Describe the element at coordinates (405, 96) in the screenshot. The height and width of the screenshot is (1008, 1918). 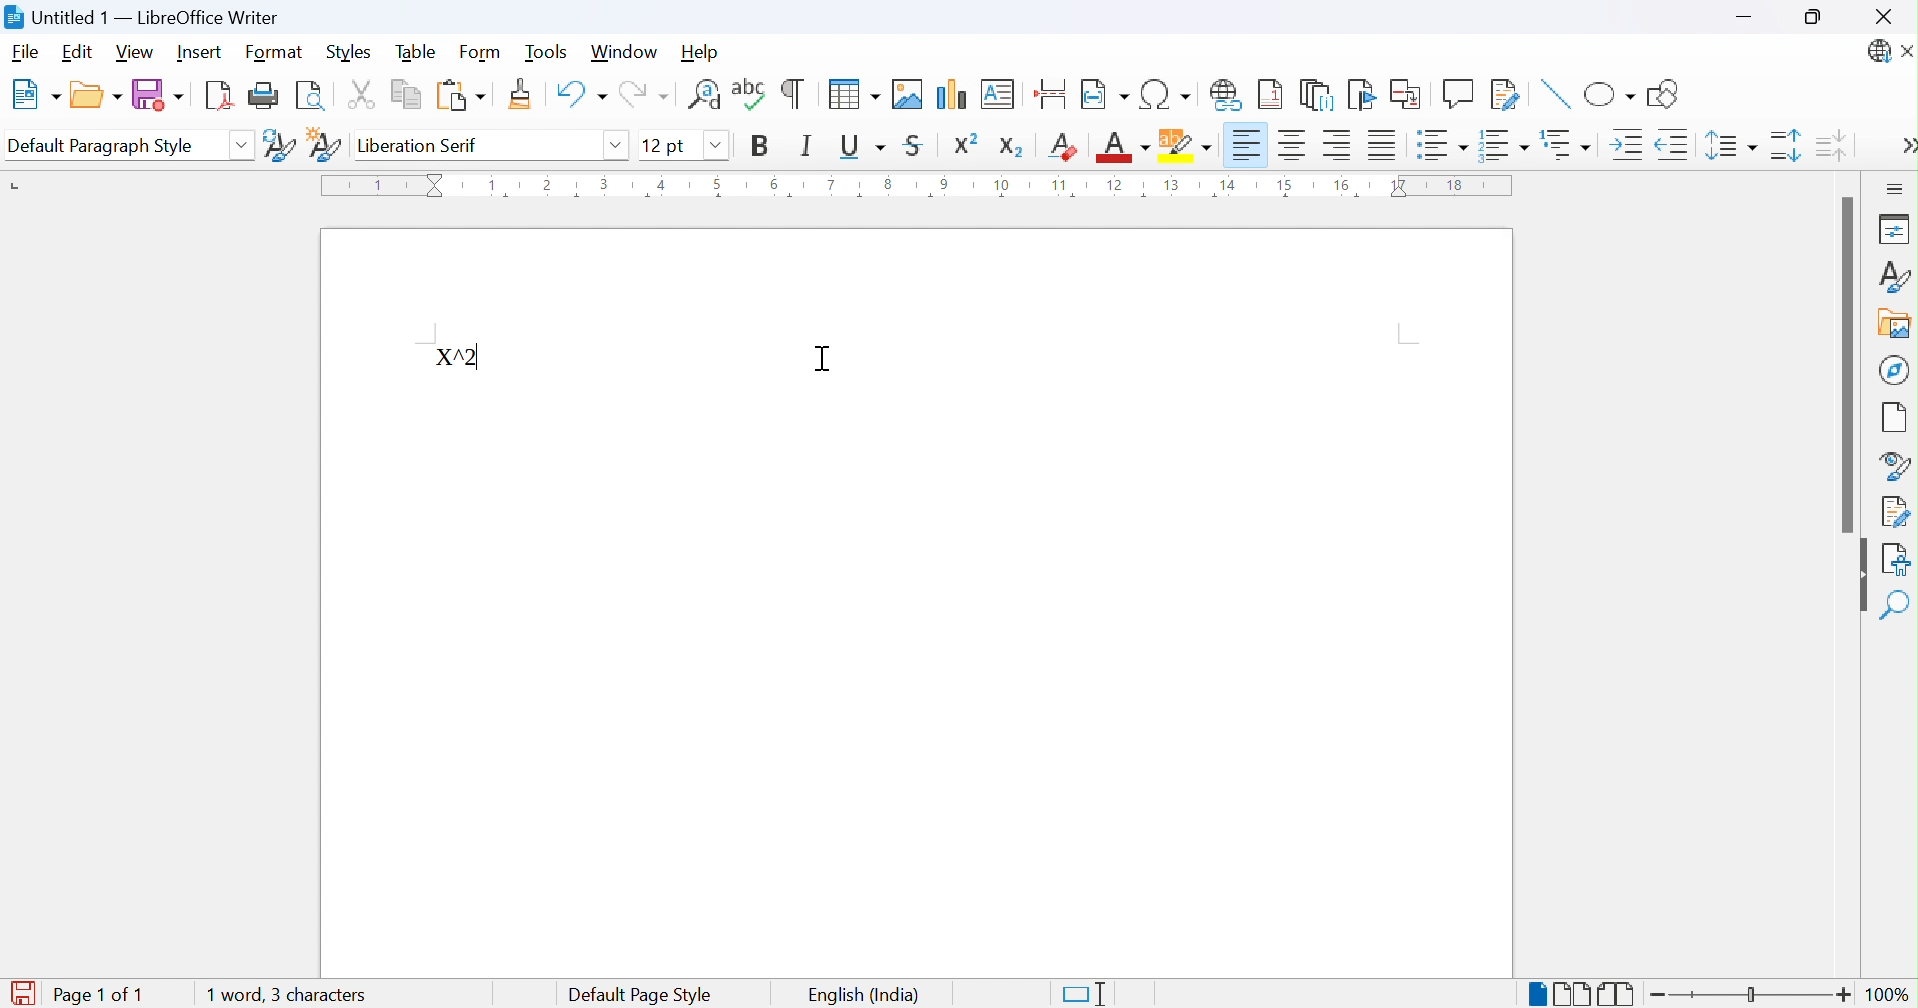
I see `Copy` at that location.